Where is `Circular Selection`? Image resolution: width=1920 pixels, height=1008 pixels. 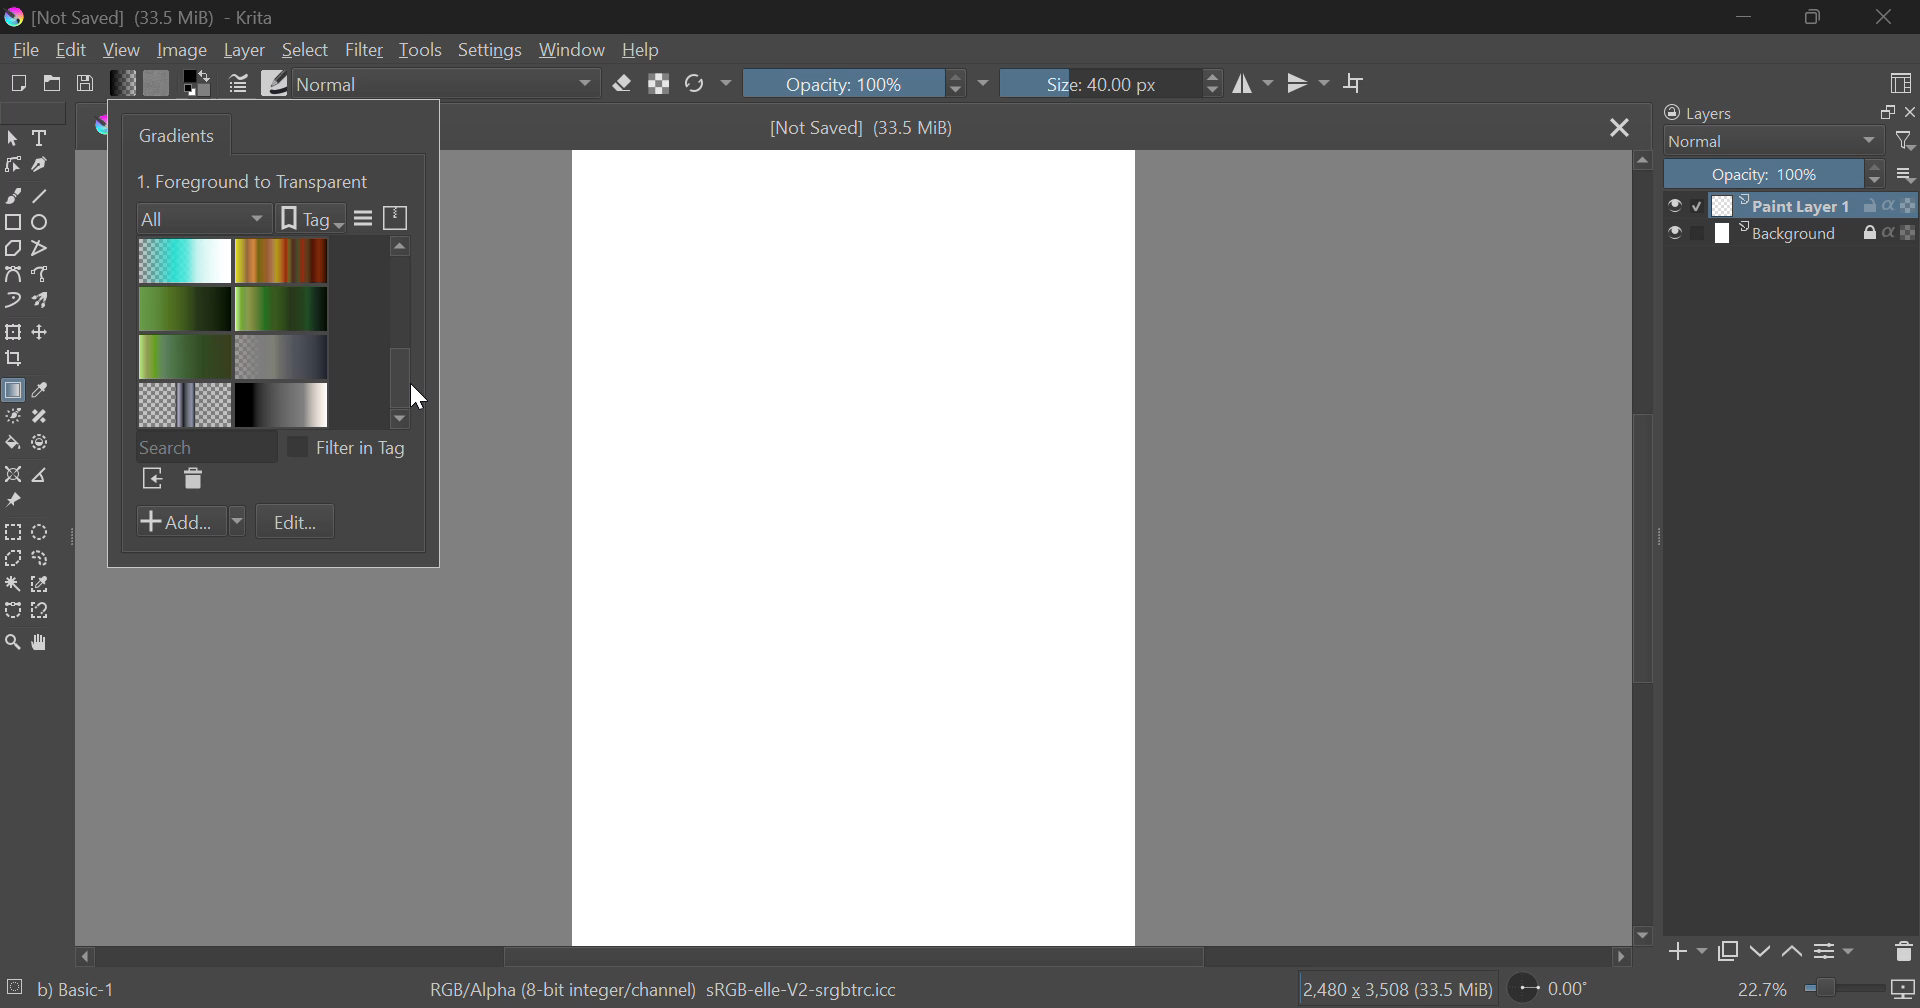 Circular Selection is located at coordinates (43, 532).